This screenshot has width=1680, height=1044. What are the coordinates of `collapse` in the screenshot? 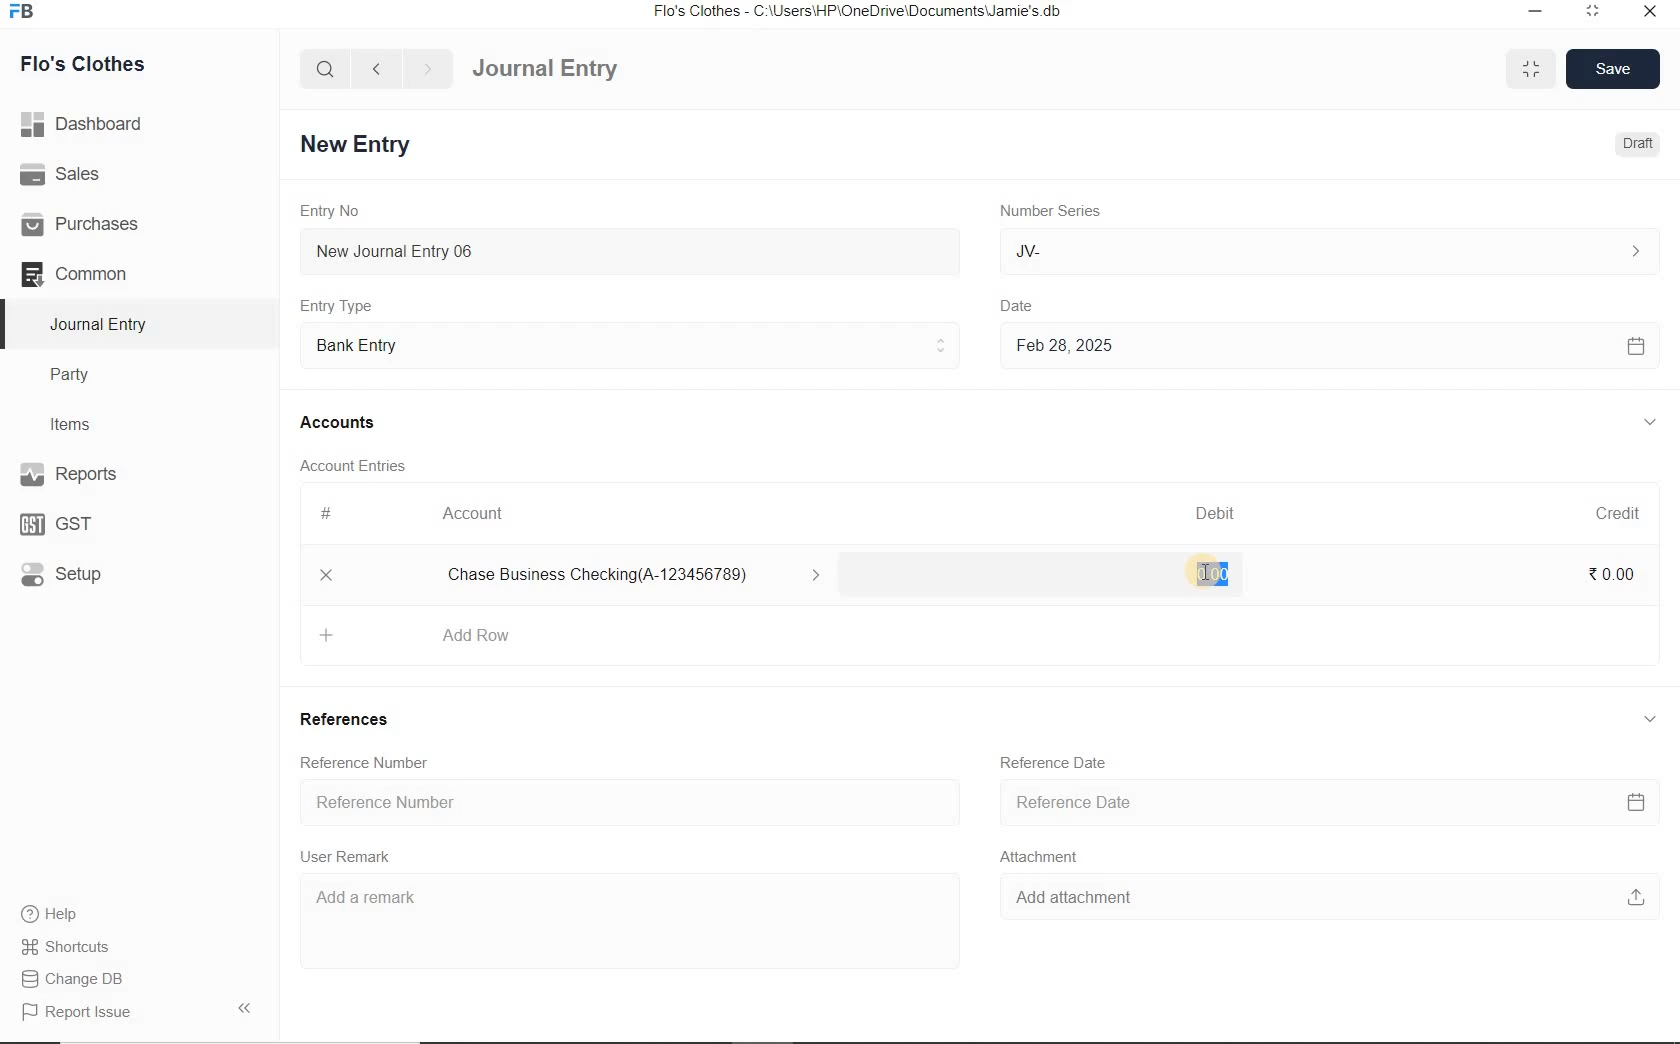 It's located at (1647, 716).